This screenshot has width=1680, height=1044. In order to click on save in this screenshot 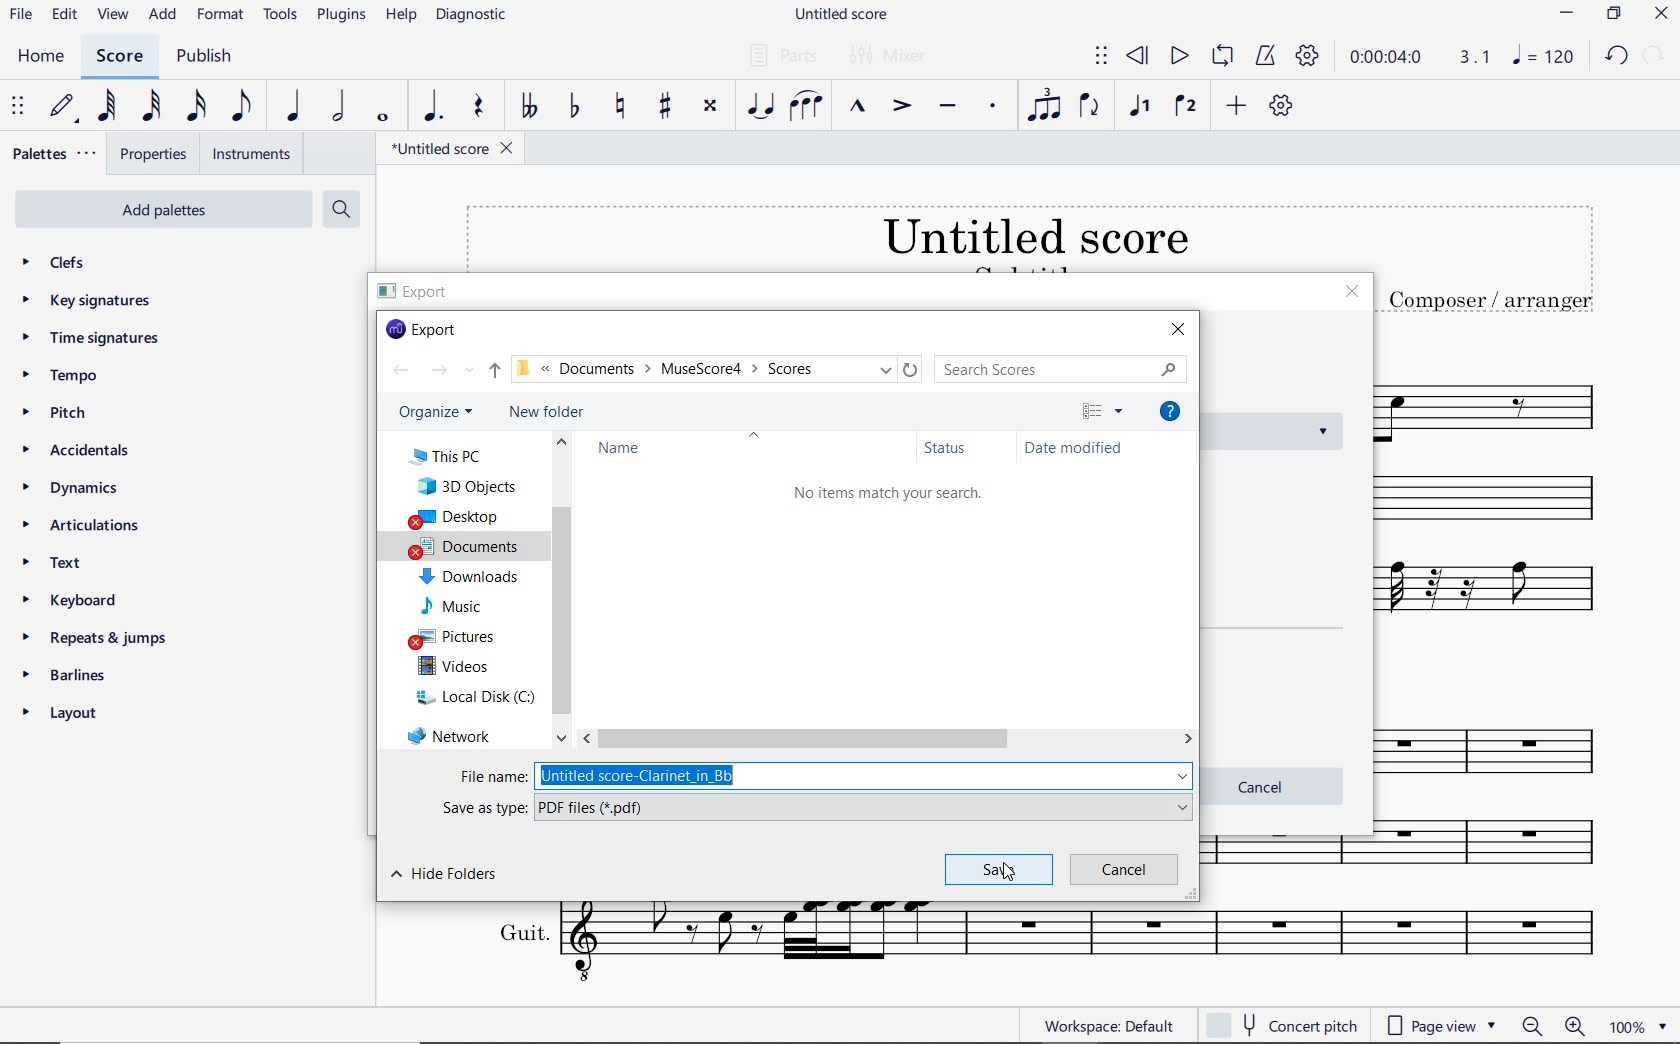, I will do `click(998, 870)`.